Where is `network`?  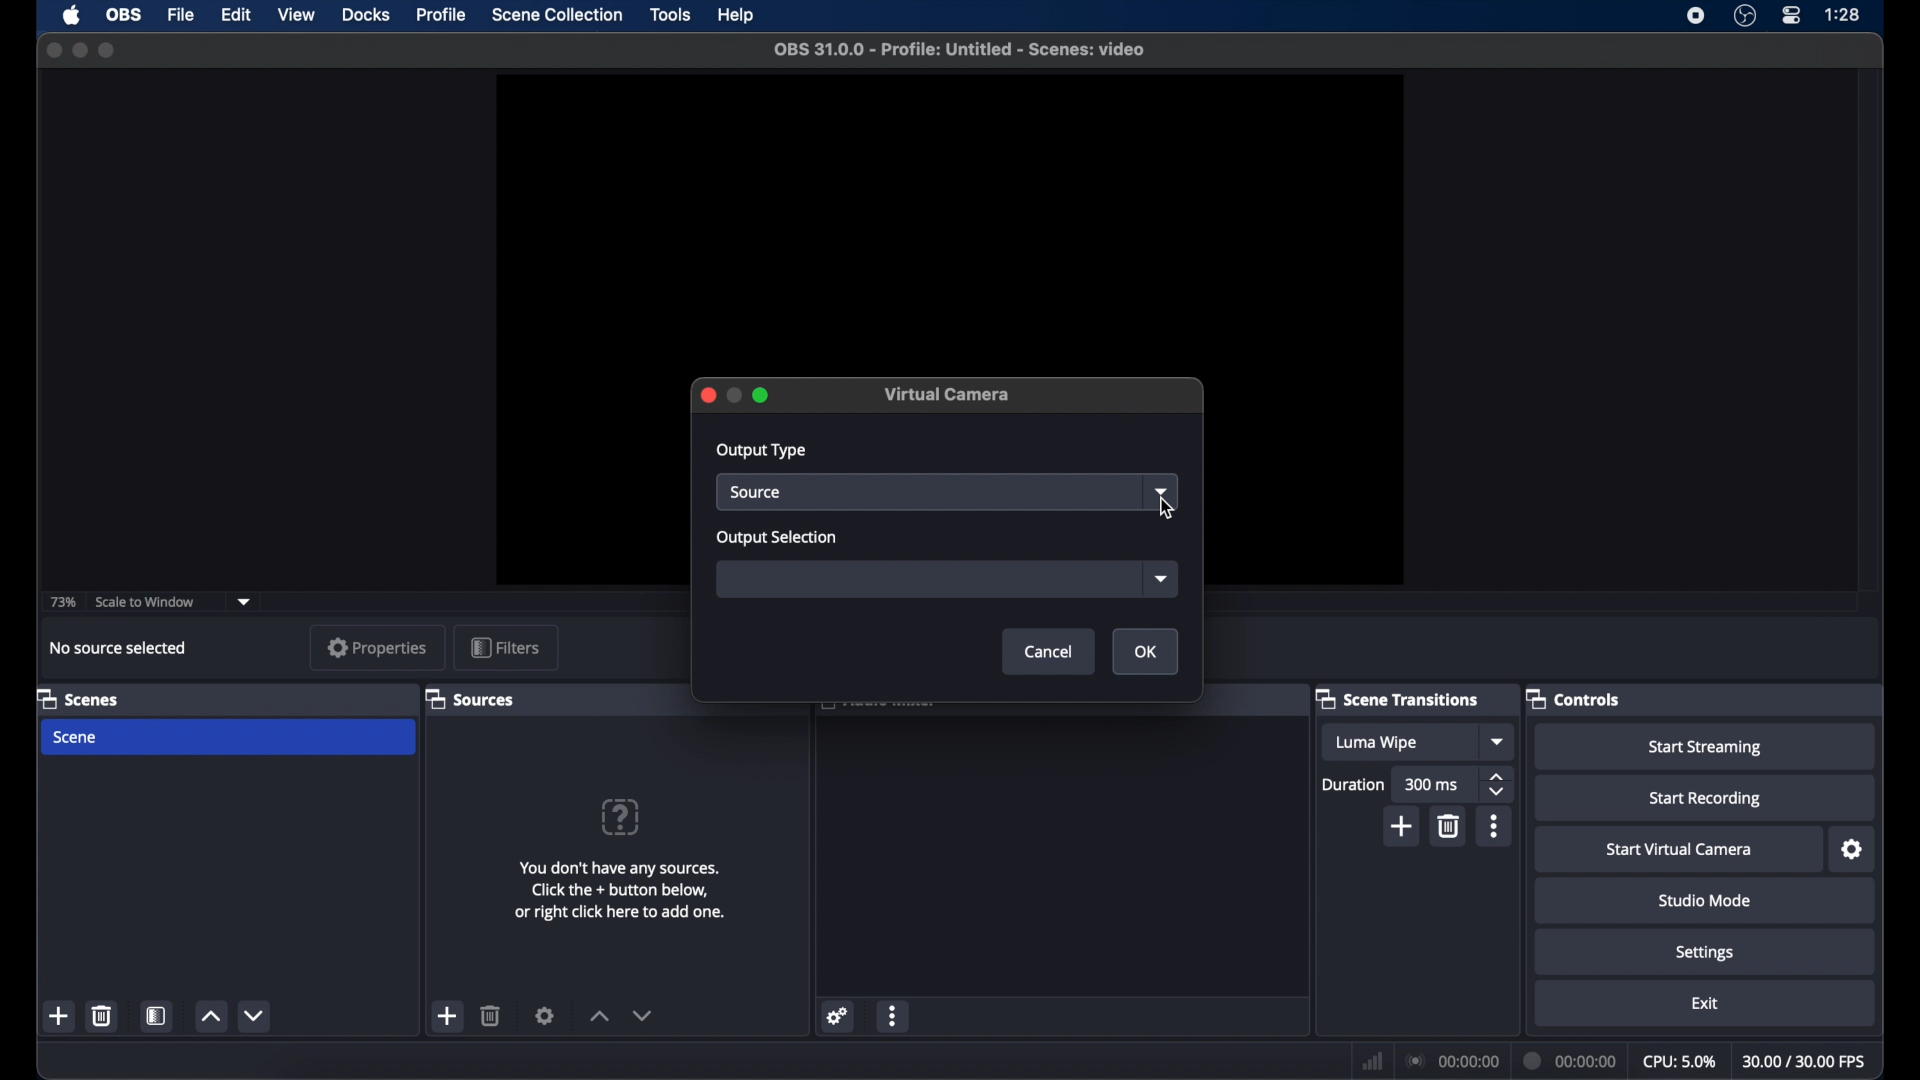 network is located at coordinates (1373, 1060).